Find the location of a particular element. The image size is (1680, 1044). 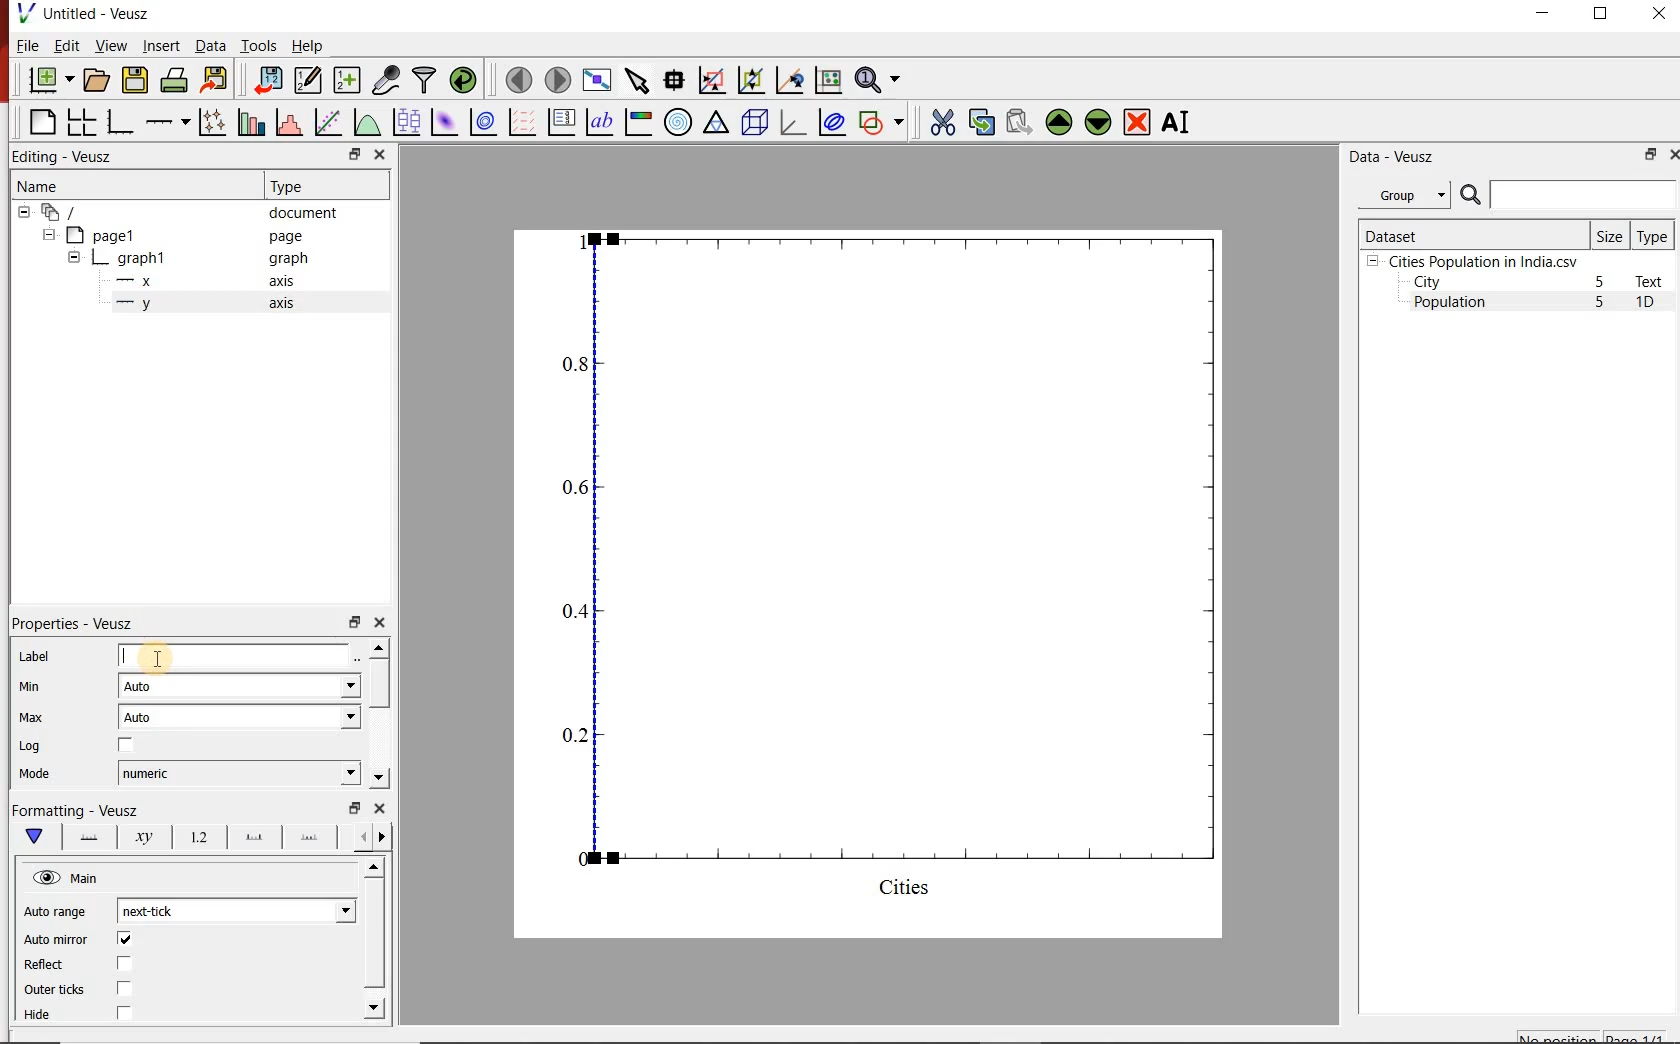

RESTORE is located at coordinates (1601, 14).